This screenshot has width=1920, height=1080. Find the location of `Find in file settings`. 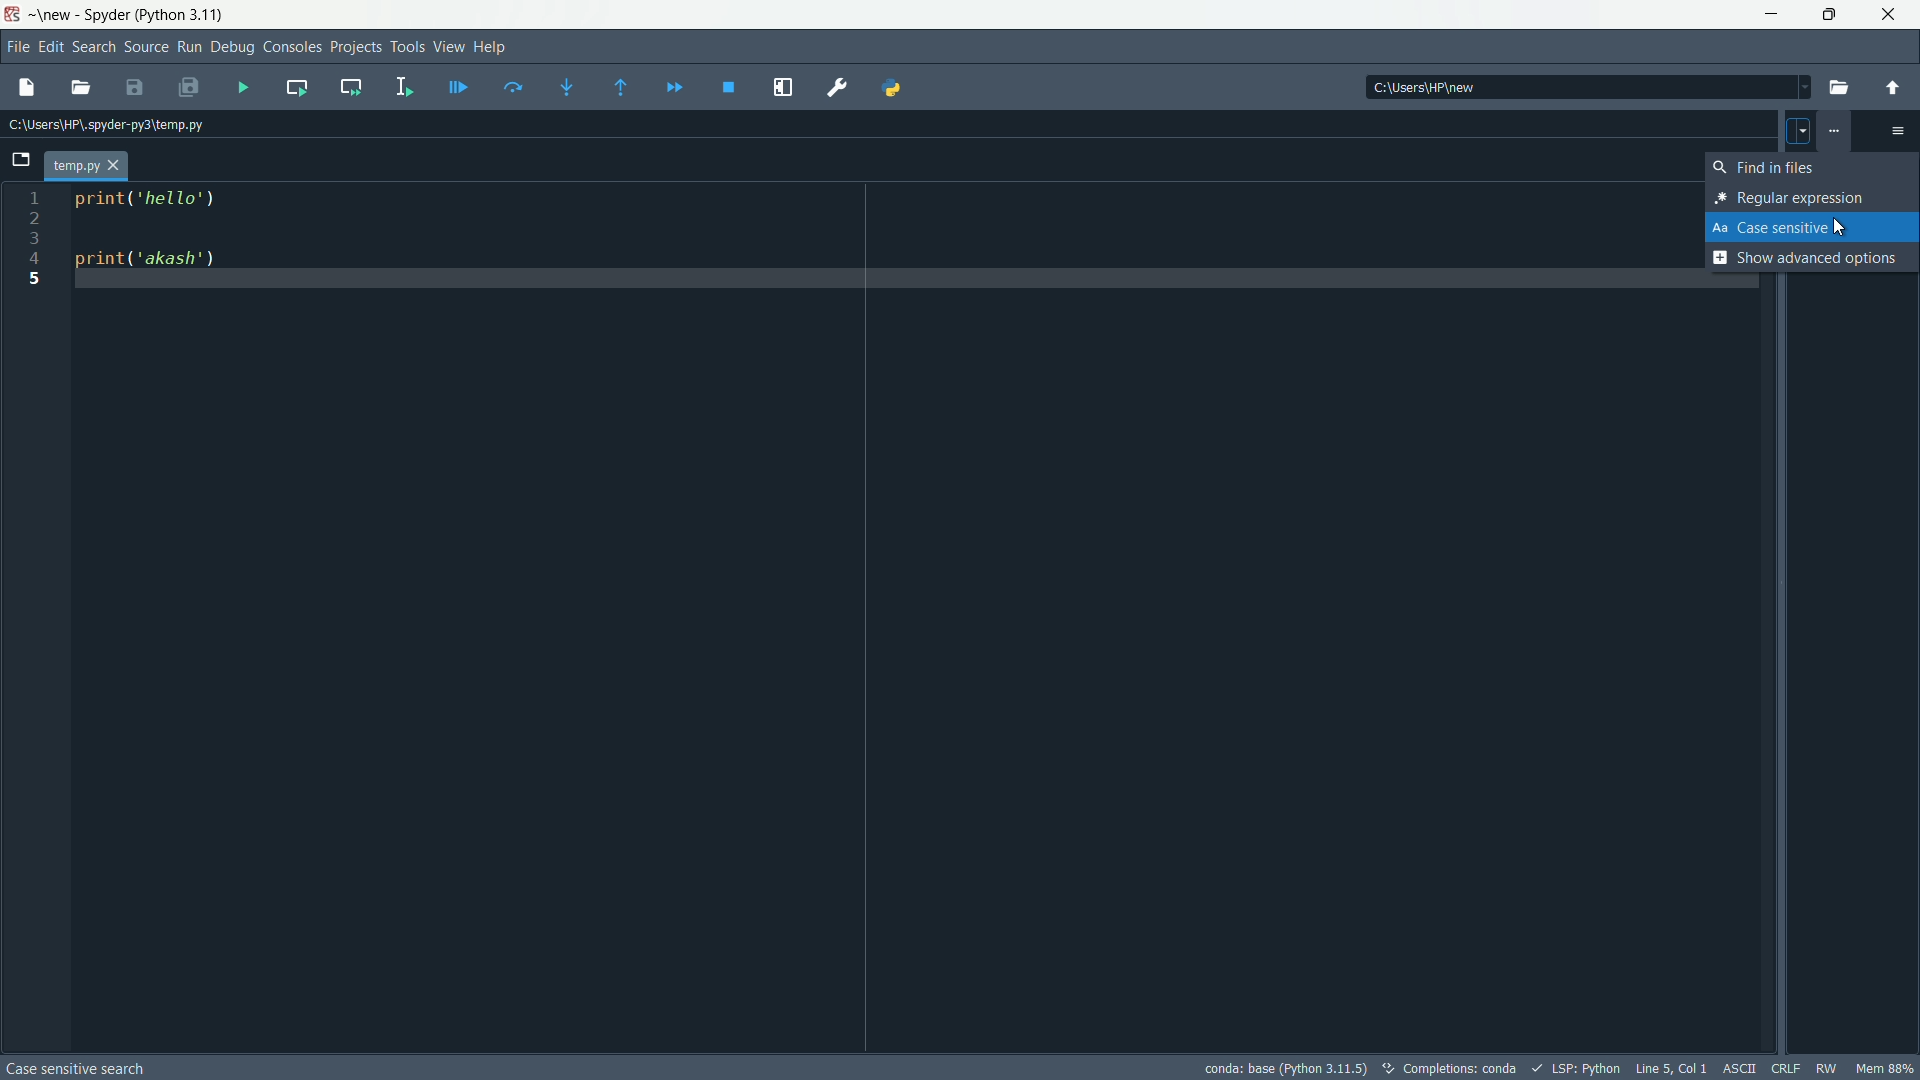

Find in file settings is located at coordinates (1833, 130).